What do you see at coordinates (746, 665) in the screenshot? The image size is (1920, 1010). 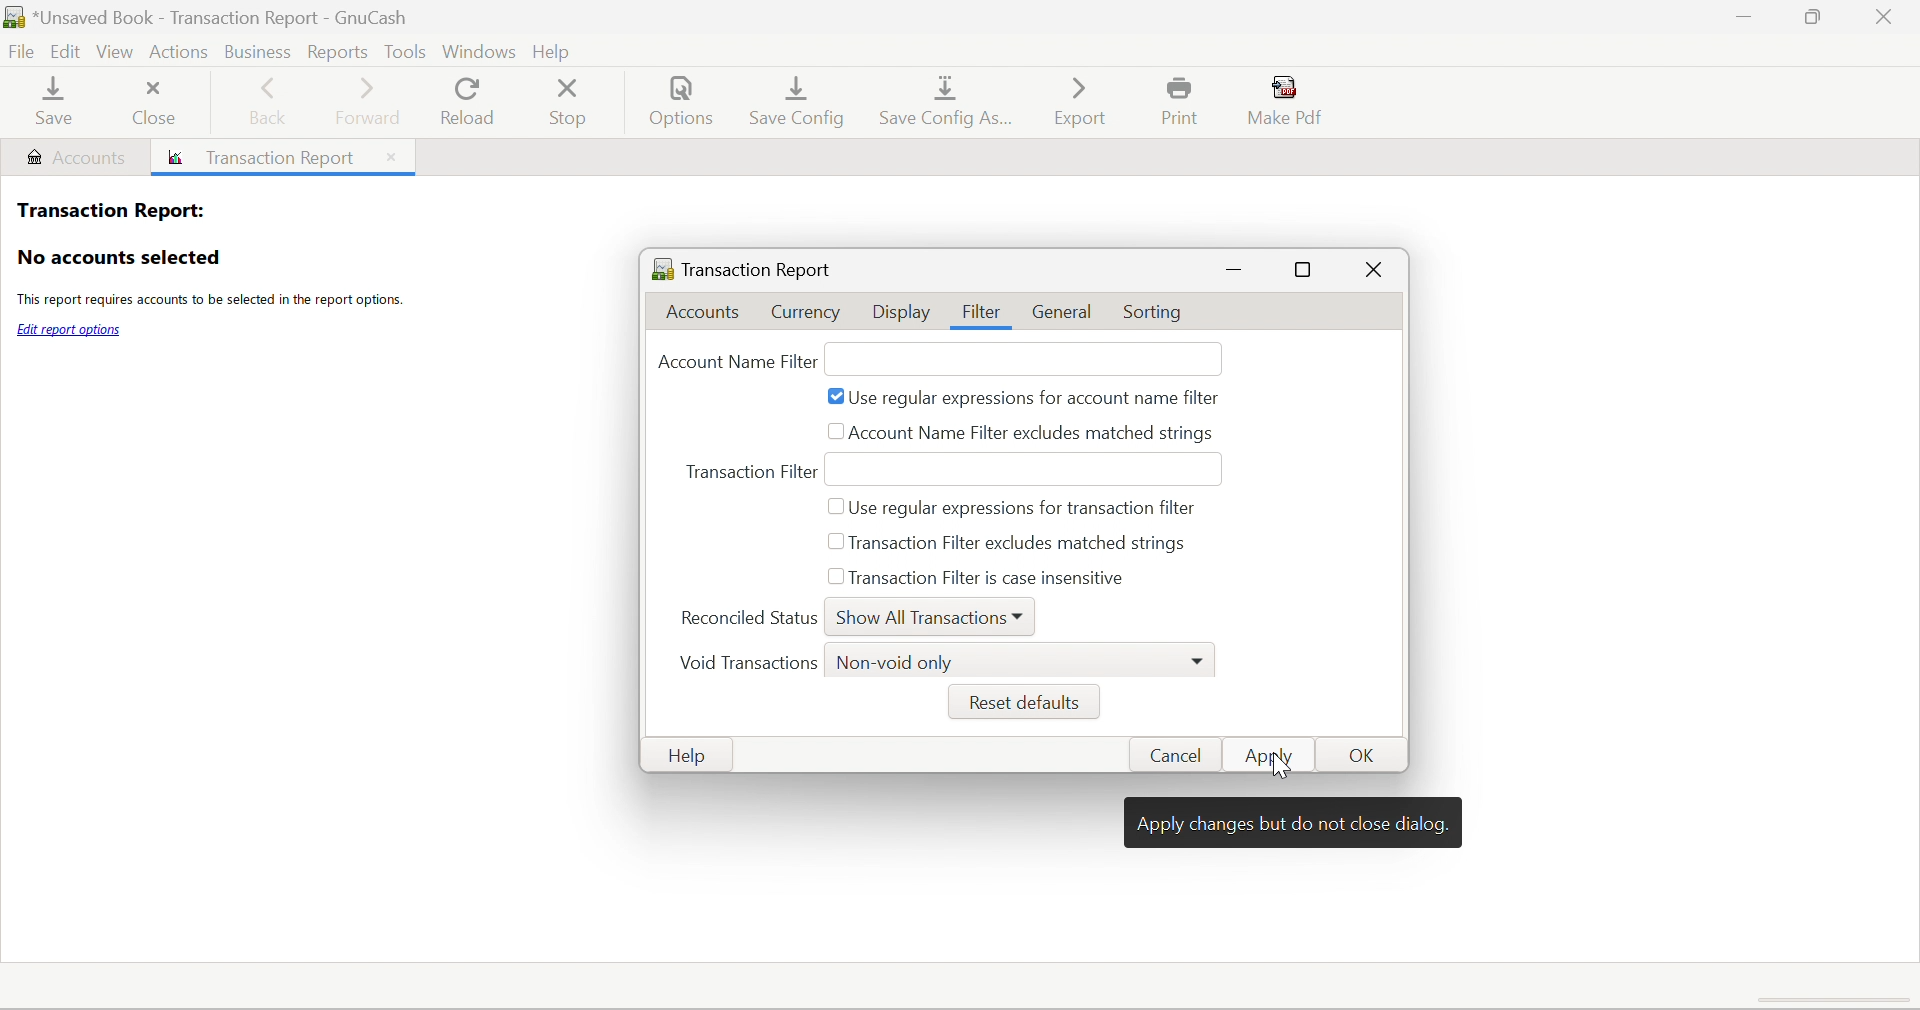 I see `Void Transactions` at bounding box center [746, 665].